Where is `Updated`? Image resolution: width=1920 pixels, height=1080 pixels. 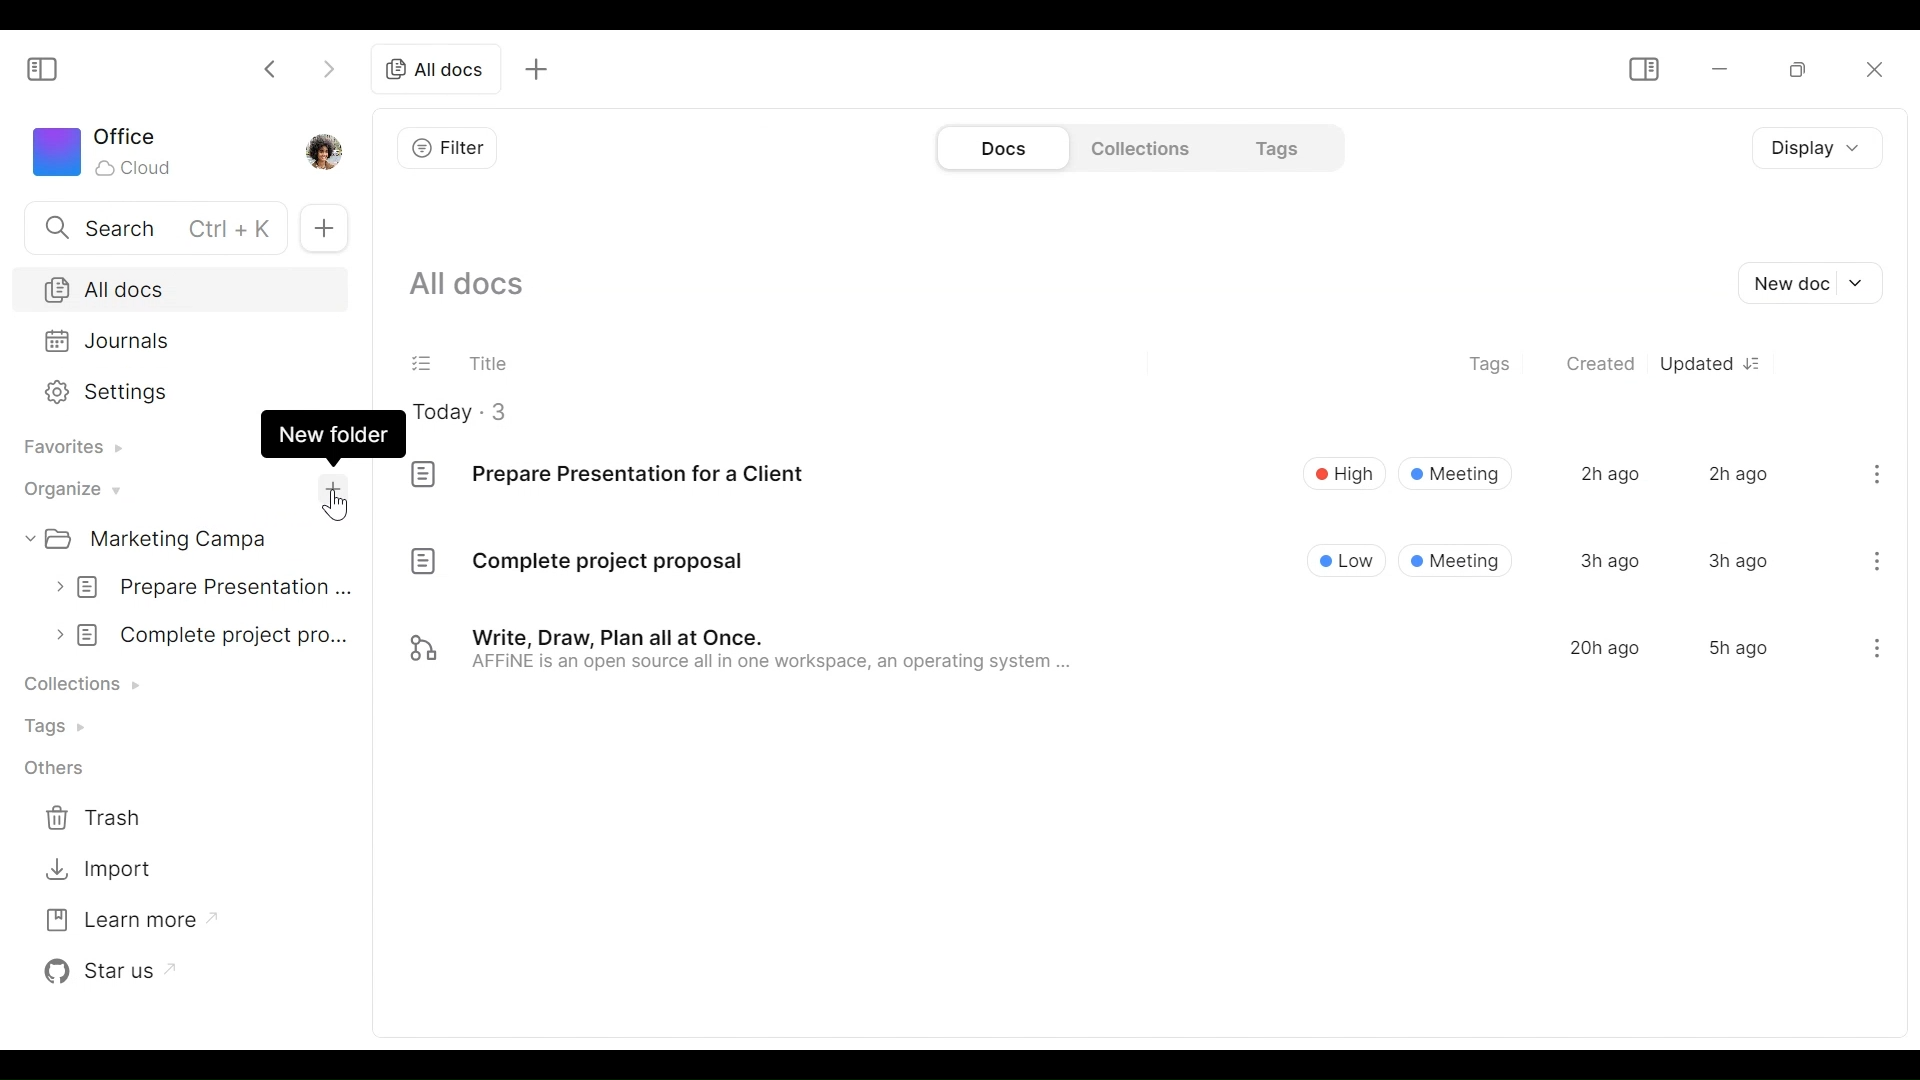
Updated is located at coordinates (1696, 363).